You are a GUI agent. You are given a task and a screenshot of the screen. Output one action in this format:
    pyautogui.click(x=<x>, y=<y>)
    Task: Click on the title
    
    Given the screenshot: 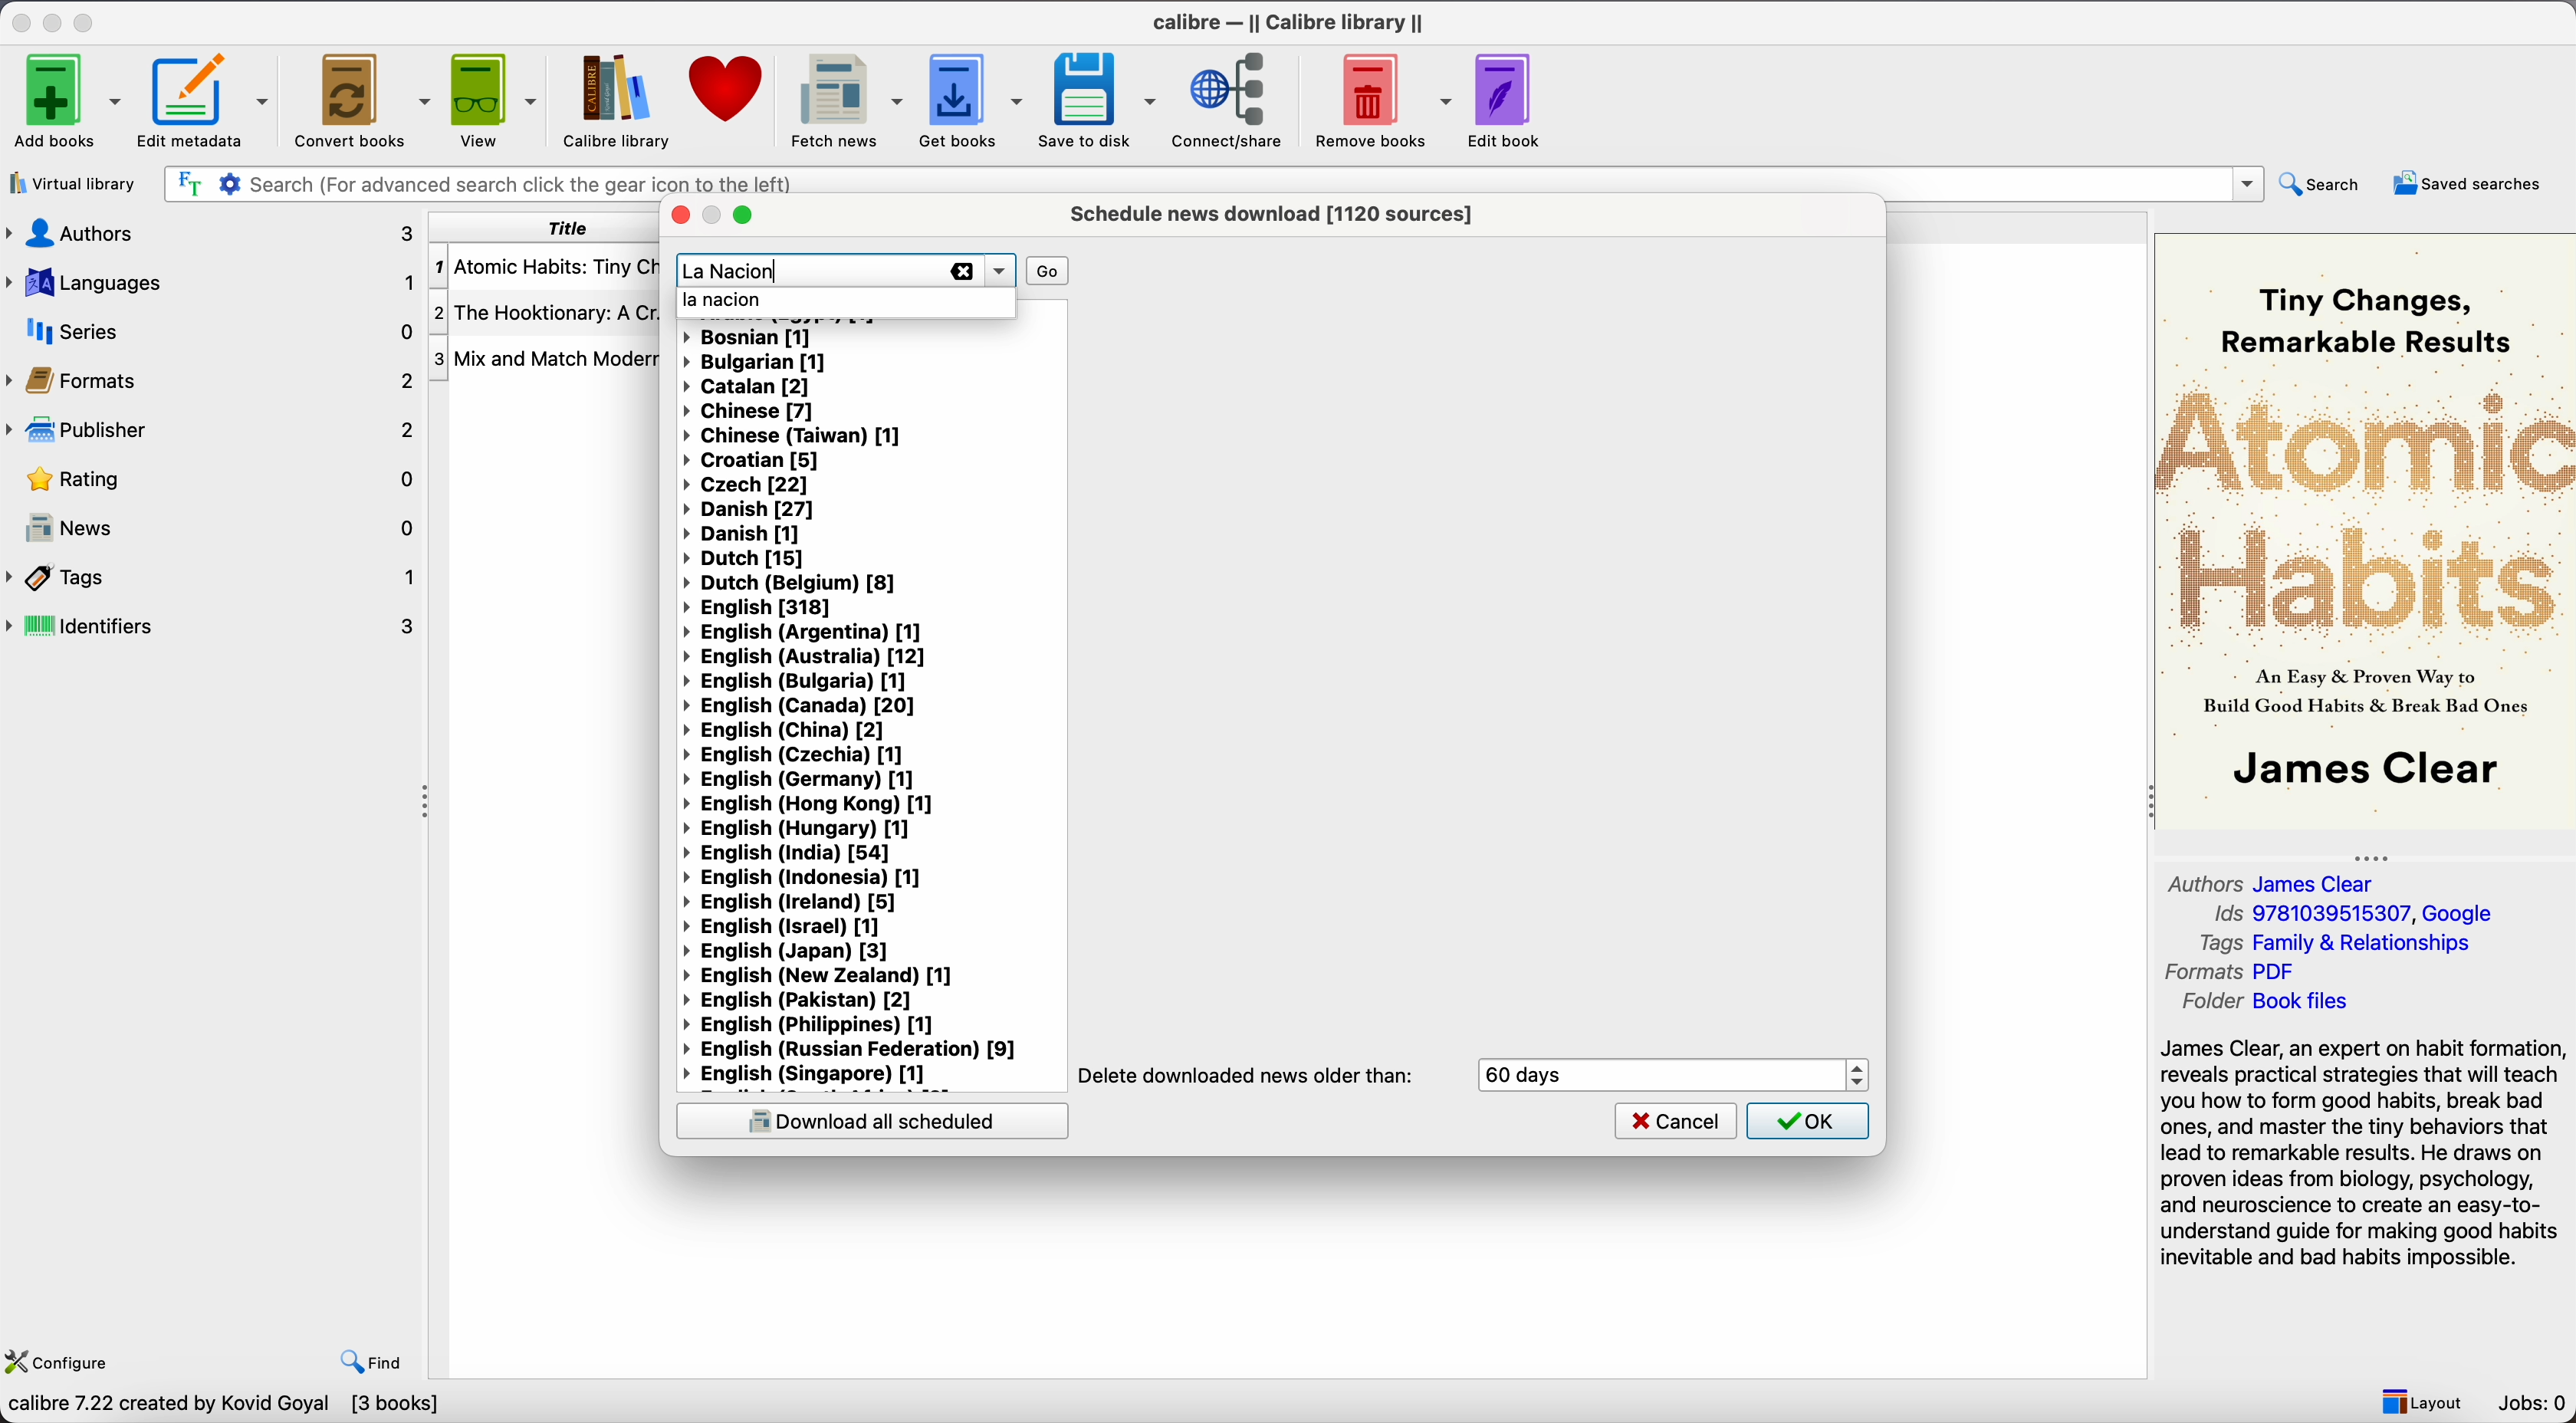 What is the action you would take?
    pyautogui.click(x=541, y=228)
    